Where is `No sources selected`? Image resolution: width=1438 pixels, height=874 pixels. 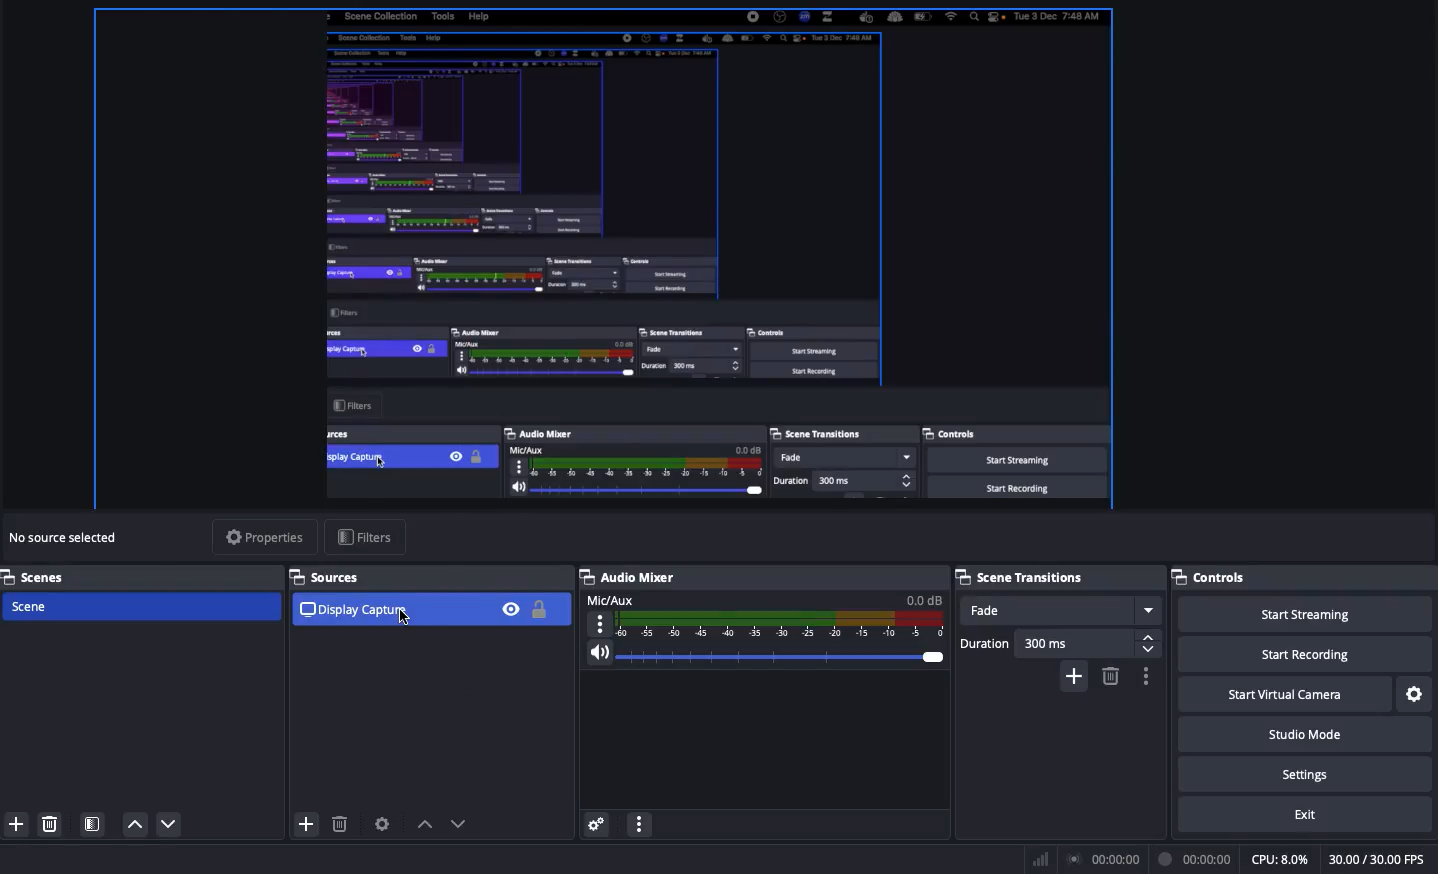 No sources selected is located at coordinates (66, 541).